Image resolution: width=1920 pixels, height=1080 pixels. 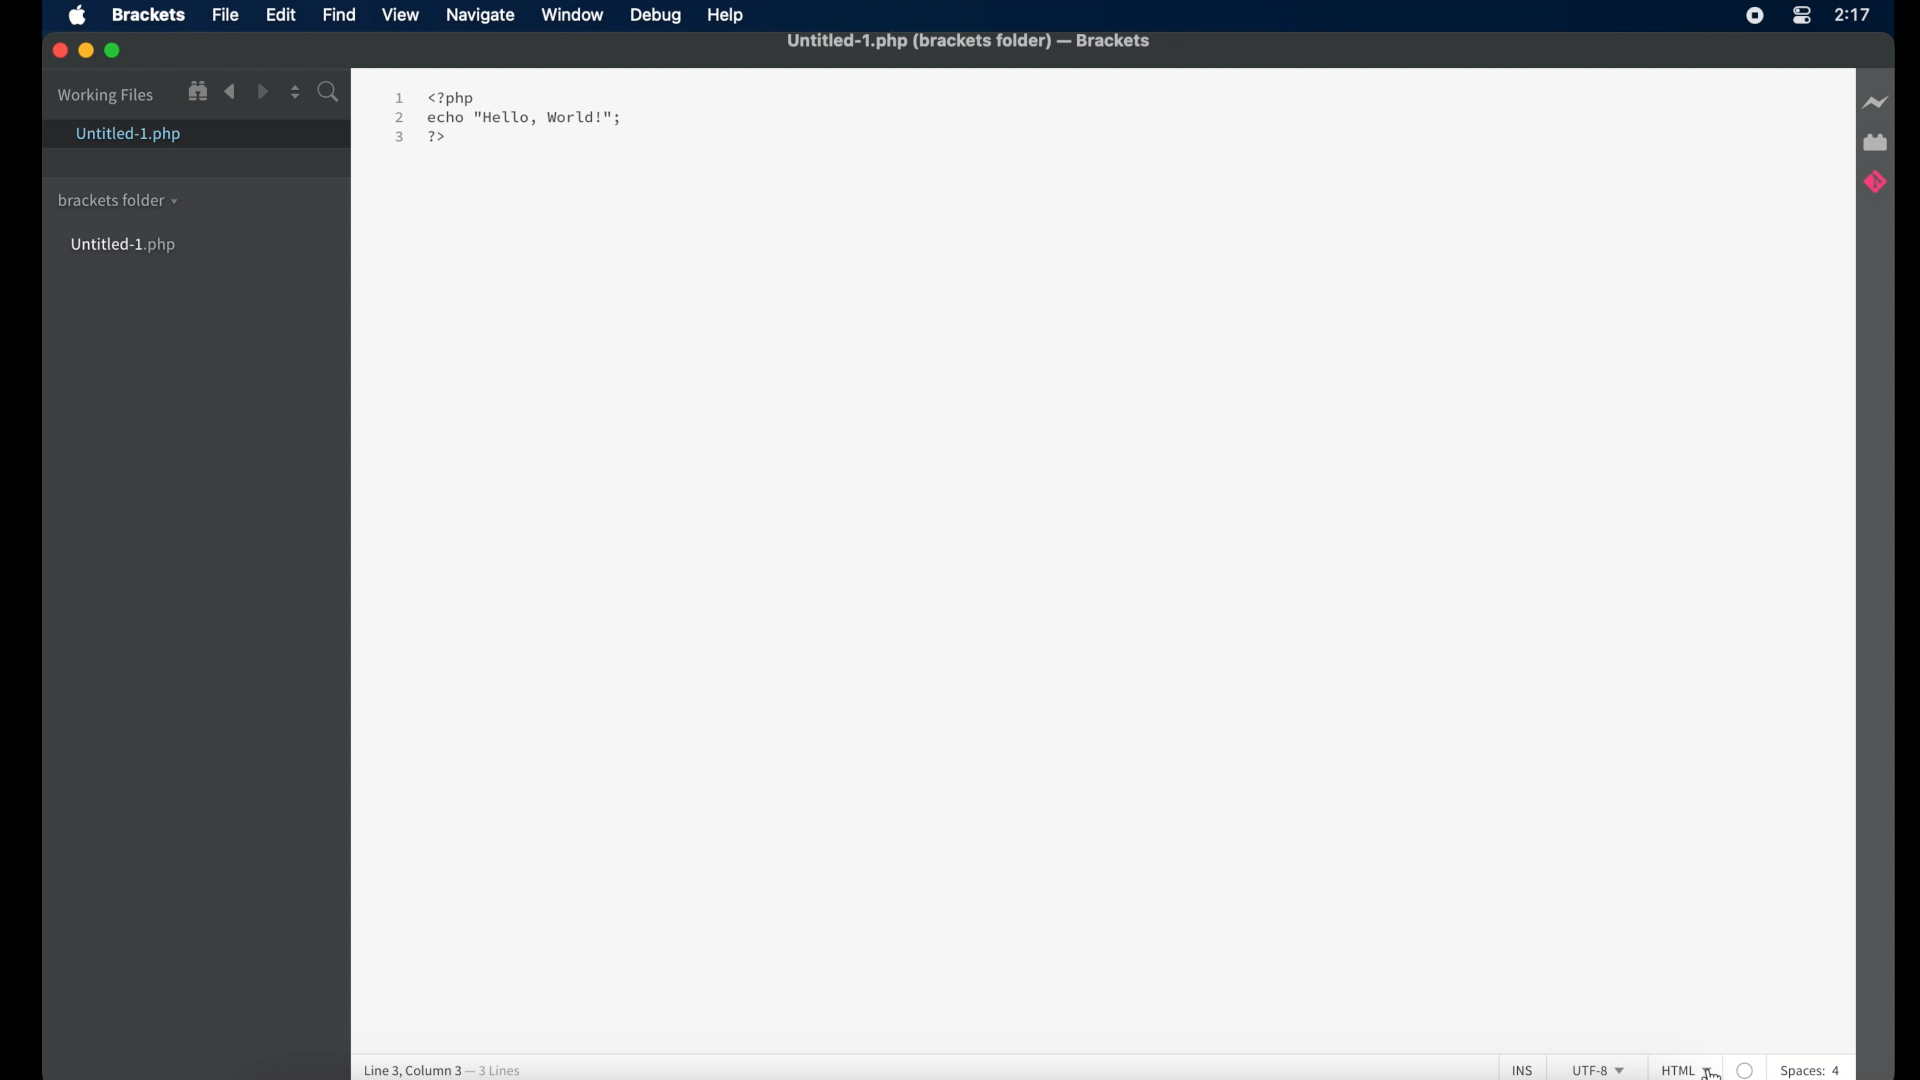 I want to click on edit, so click(x=281, y=16).